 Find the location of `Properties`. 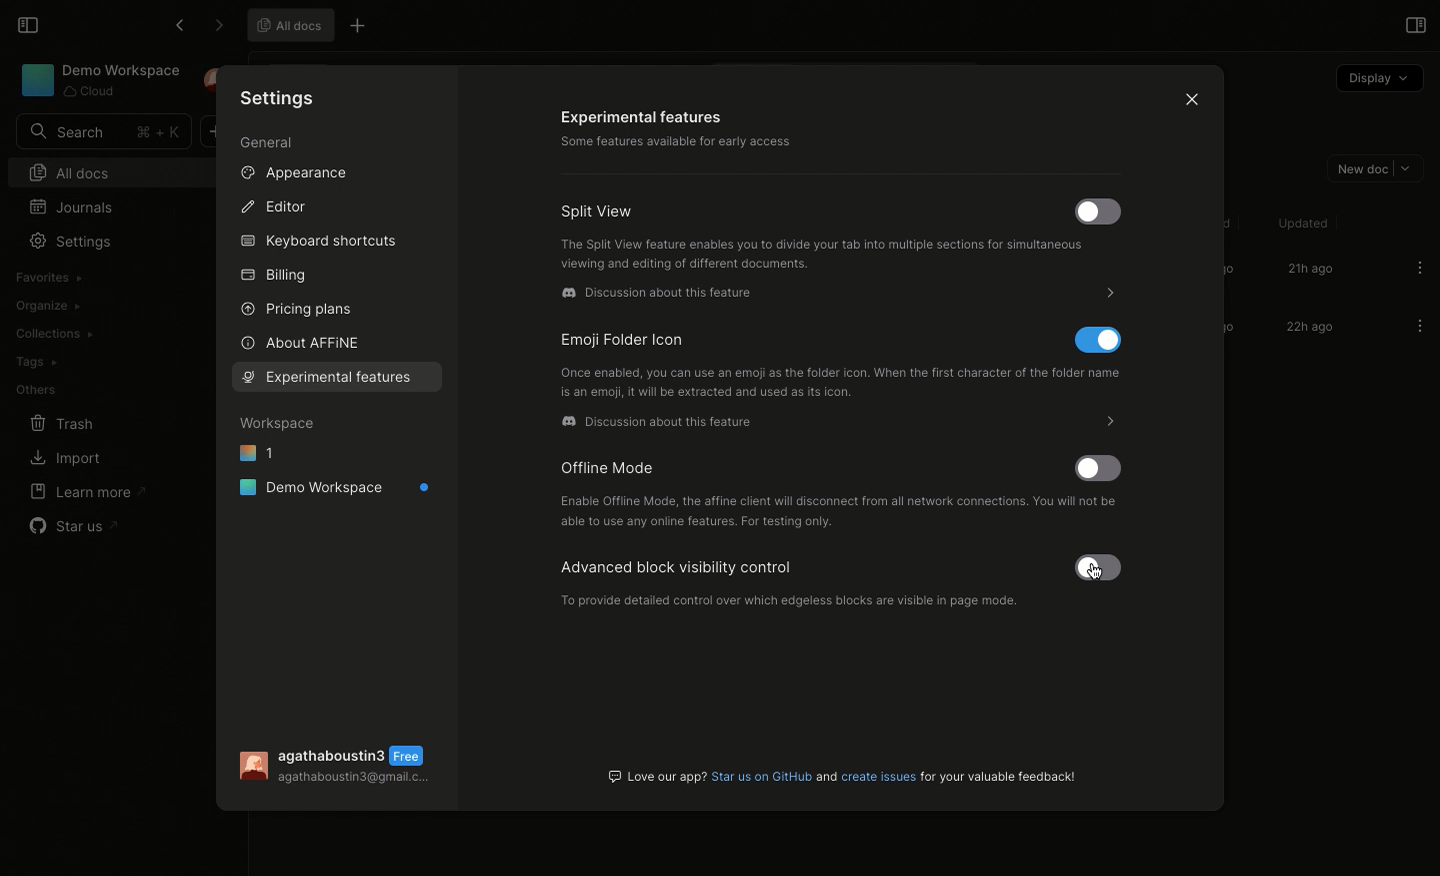

Properties is located at coordinates (300, 554).